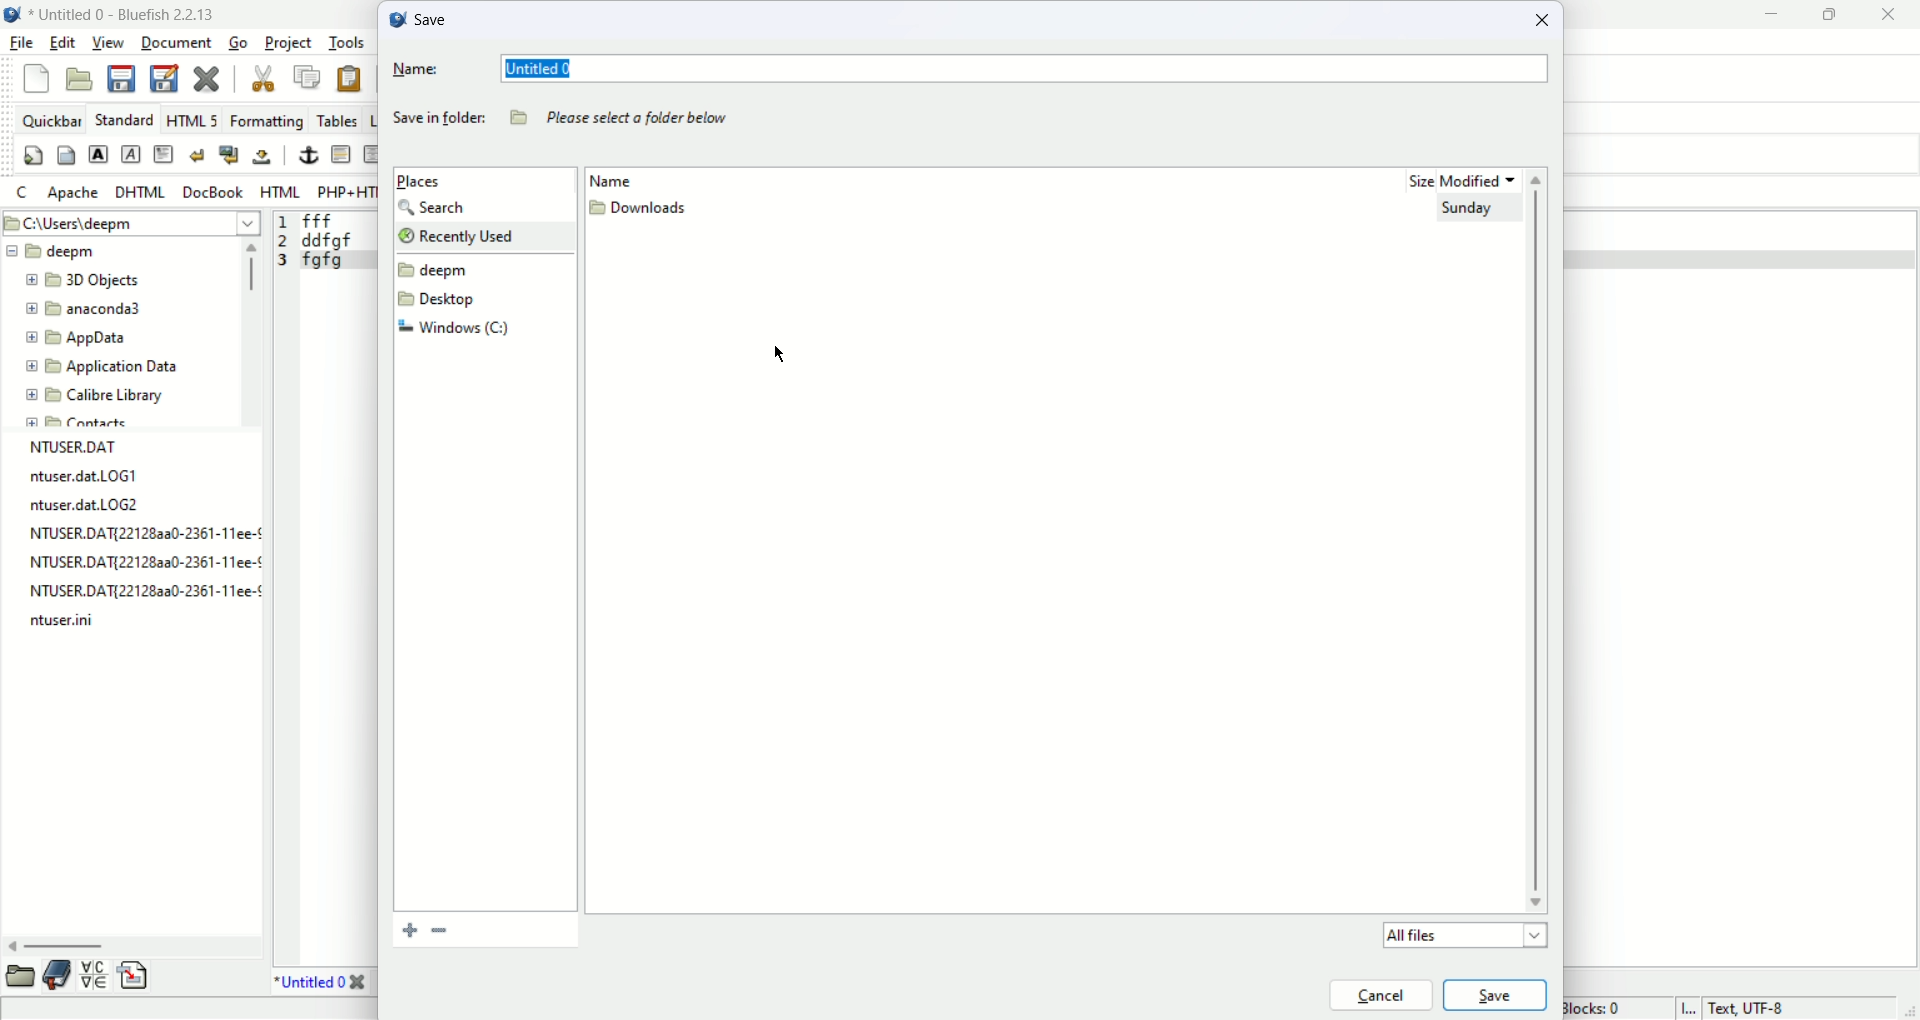 Image resolution: width=1920 pixels, height=1020 pixels. I want to click on save, so click(419, 18).